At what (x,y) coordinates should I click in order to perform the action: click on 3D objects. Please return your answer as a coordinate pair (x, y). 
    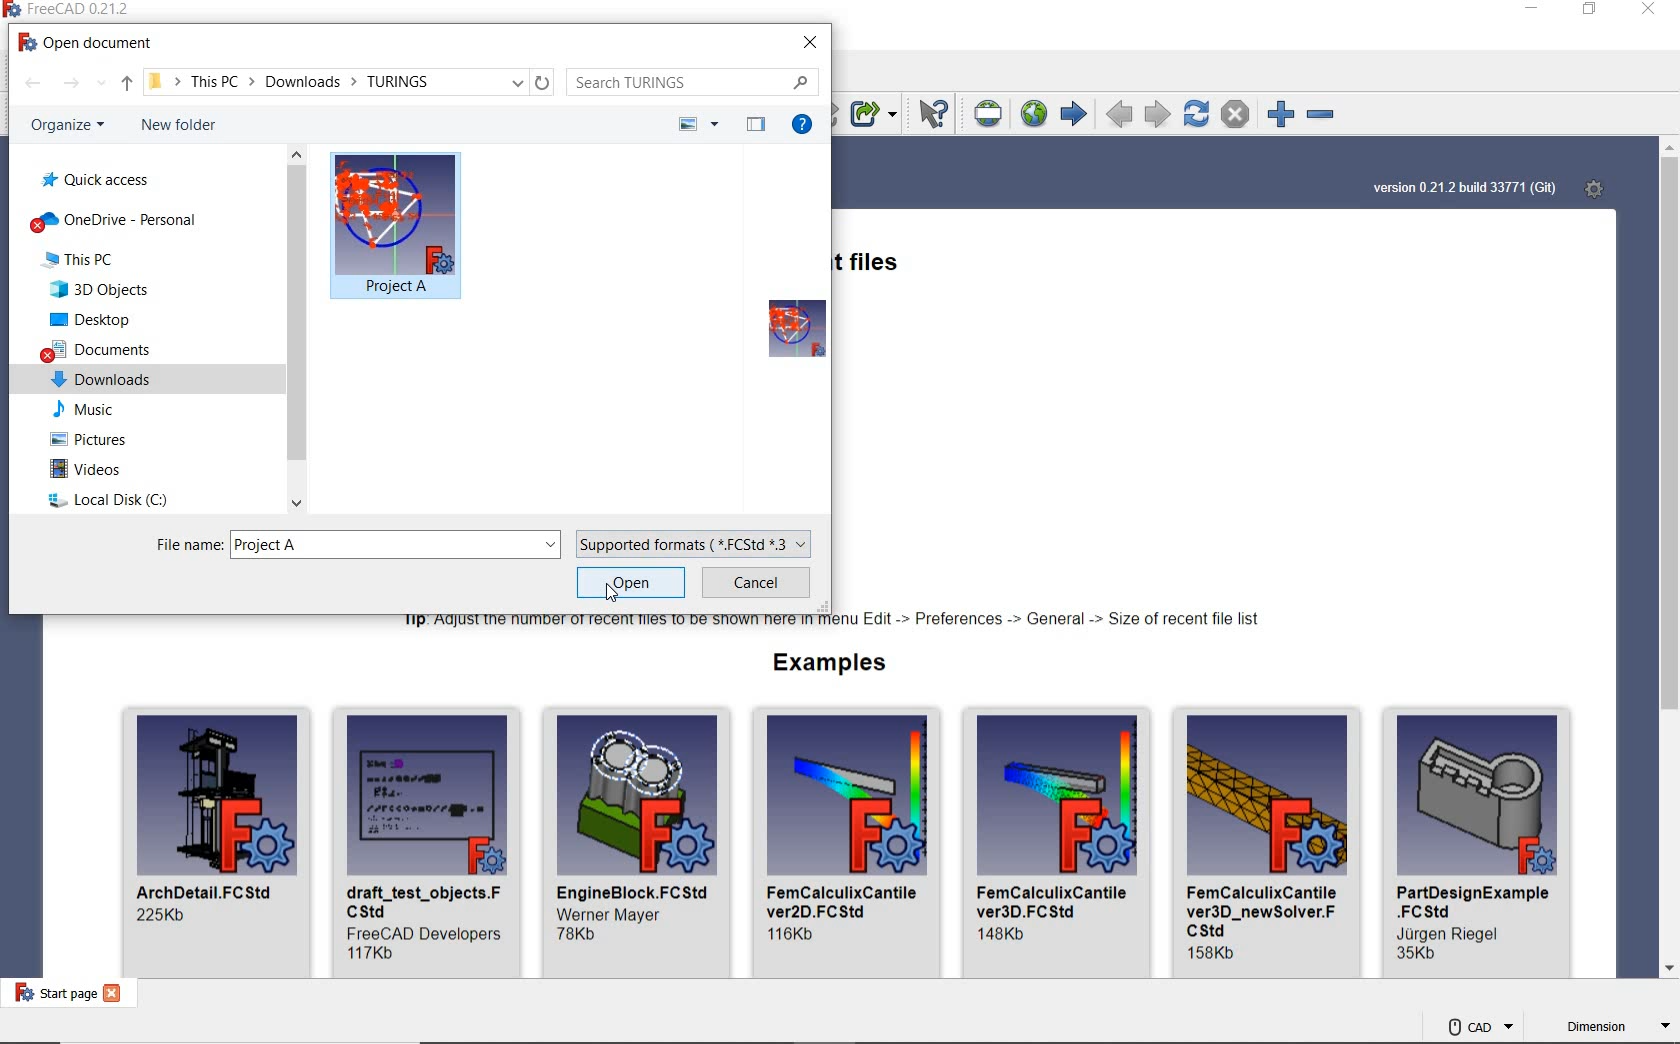
    Looking at the image, I should click on (103, 291).